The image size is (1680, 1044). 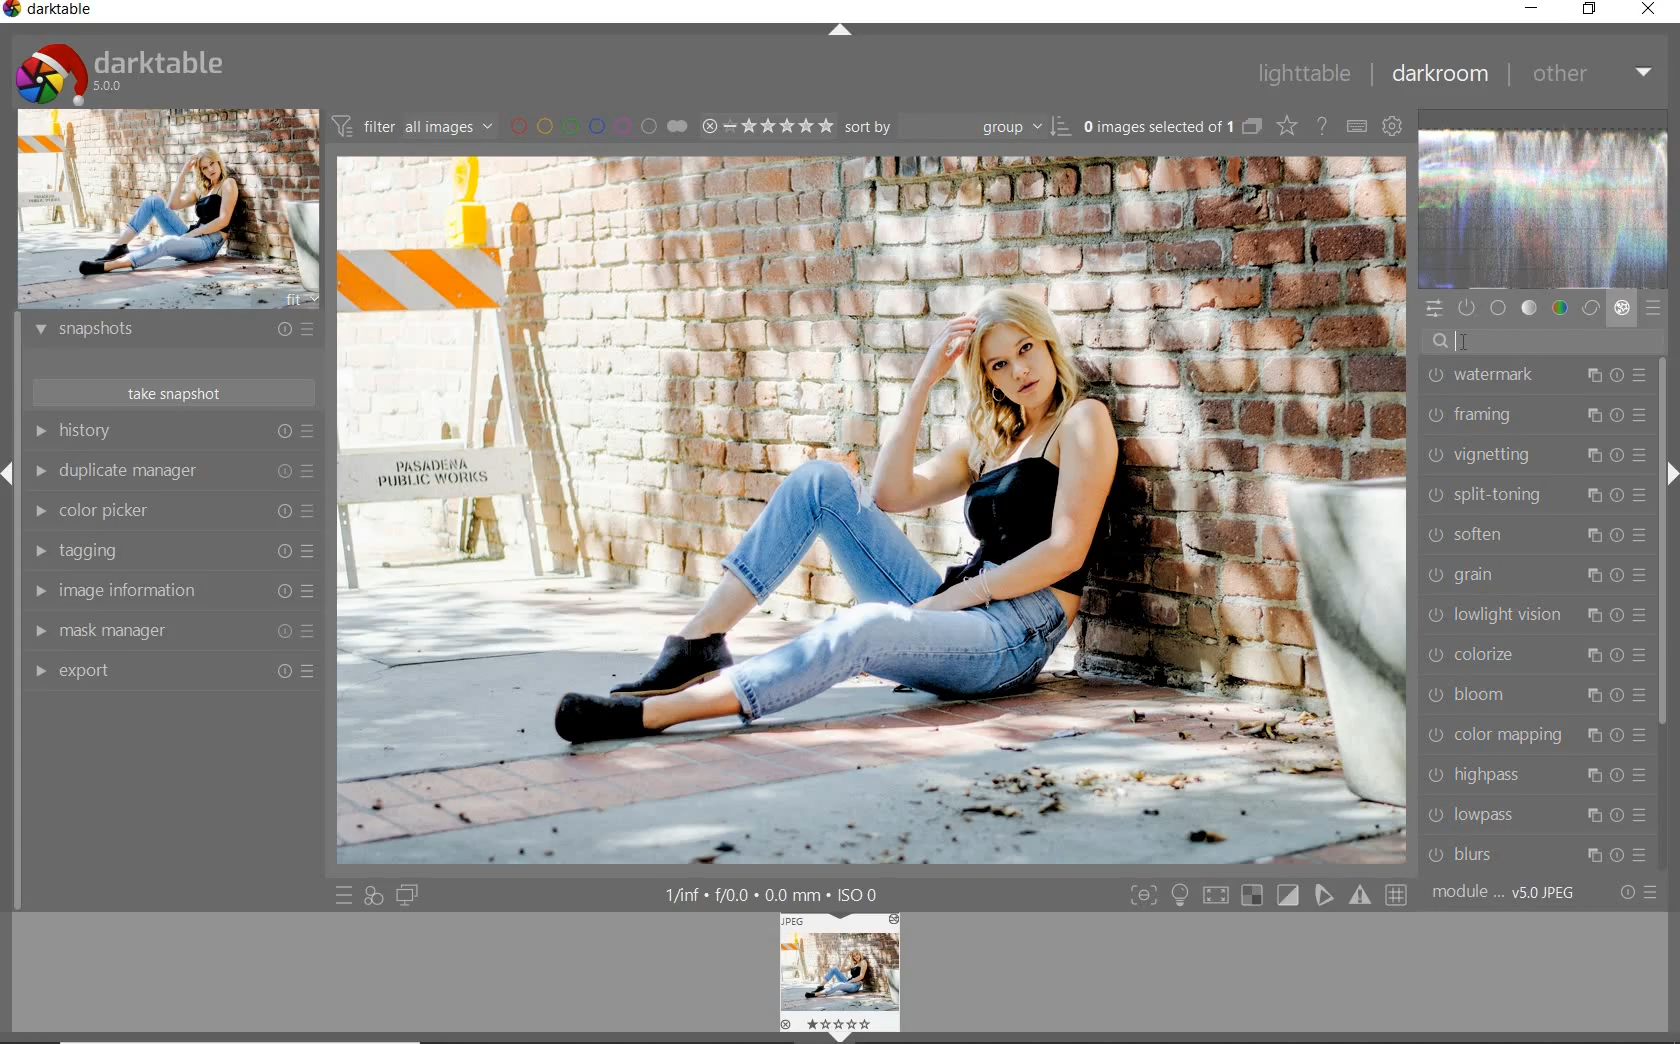 What do you see at coordinates (1535, 694) in the screenshot?
I see `bloom` at bounding box center [1535, 694].